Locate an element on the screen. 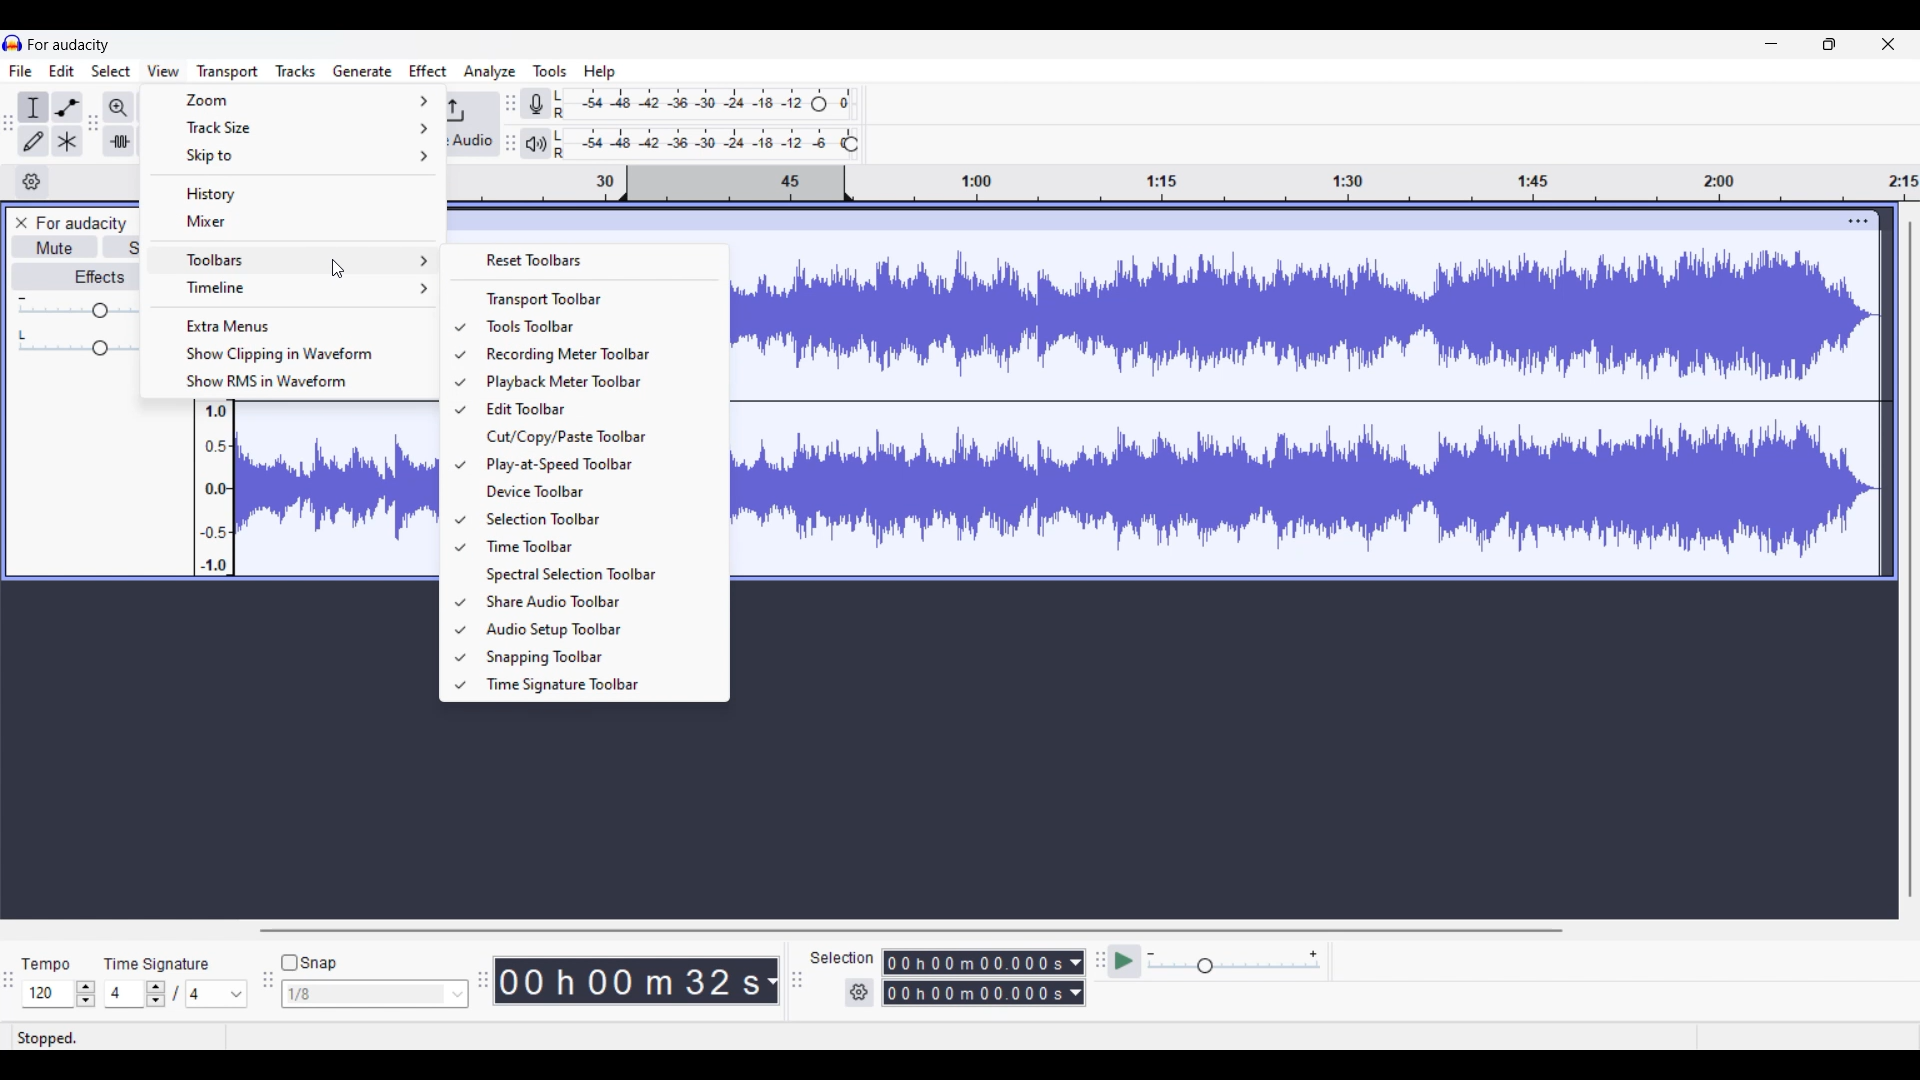 This screenshot has width=1920, height=1080. Vertical slide bar is located at coordinates (1911, 560).